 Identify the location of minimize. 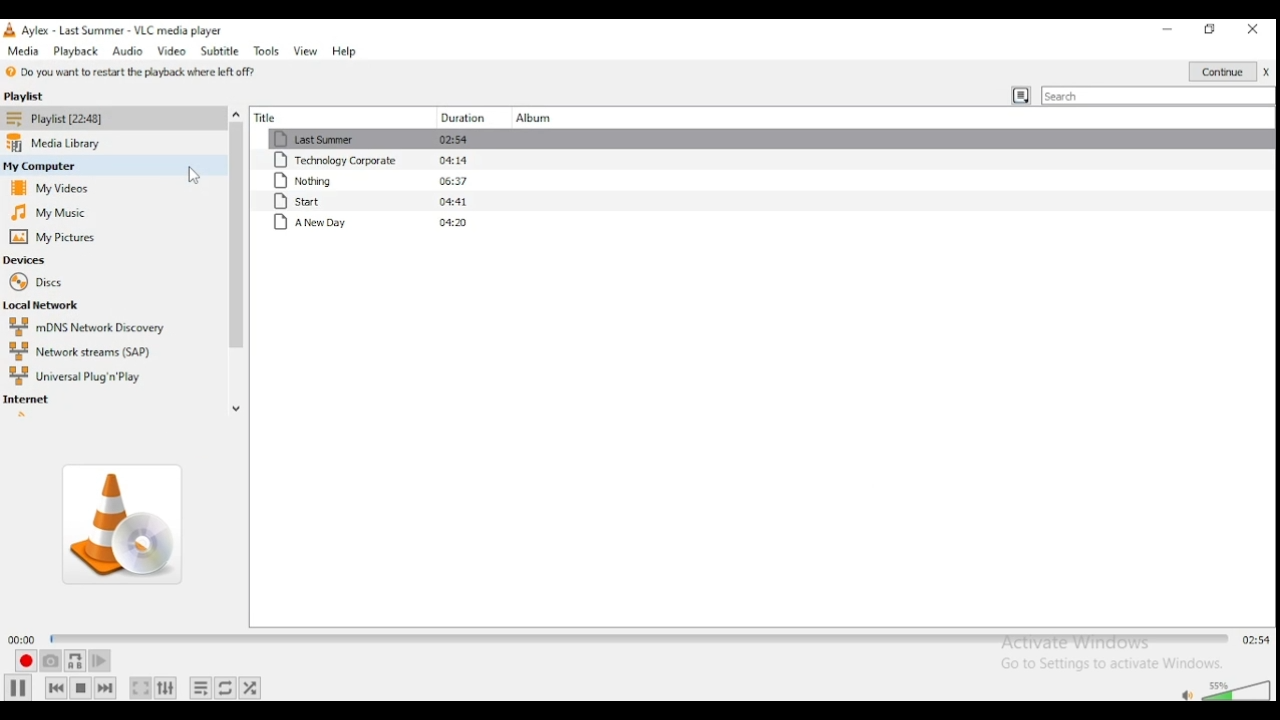
(1165, 30).